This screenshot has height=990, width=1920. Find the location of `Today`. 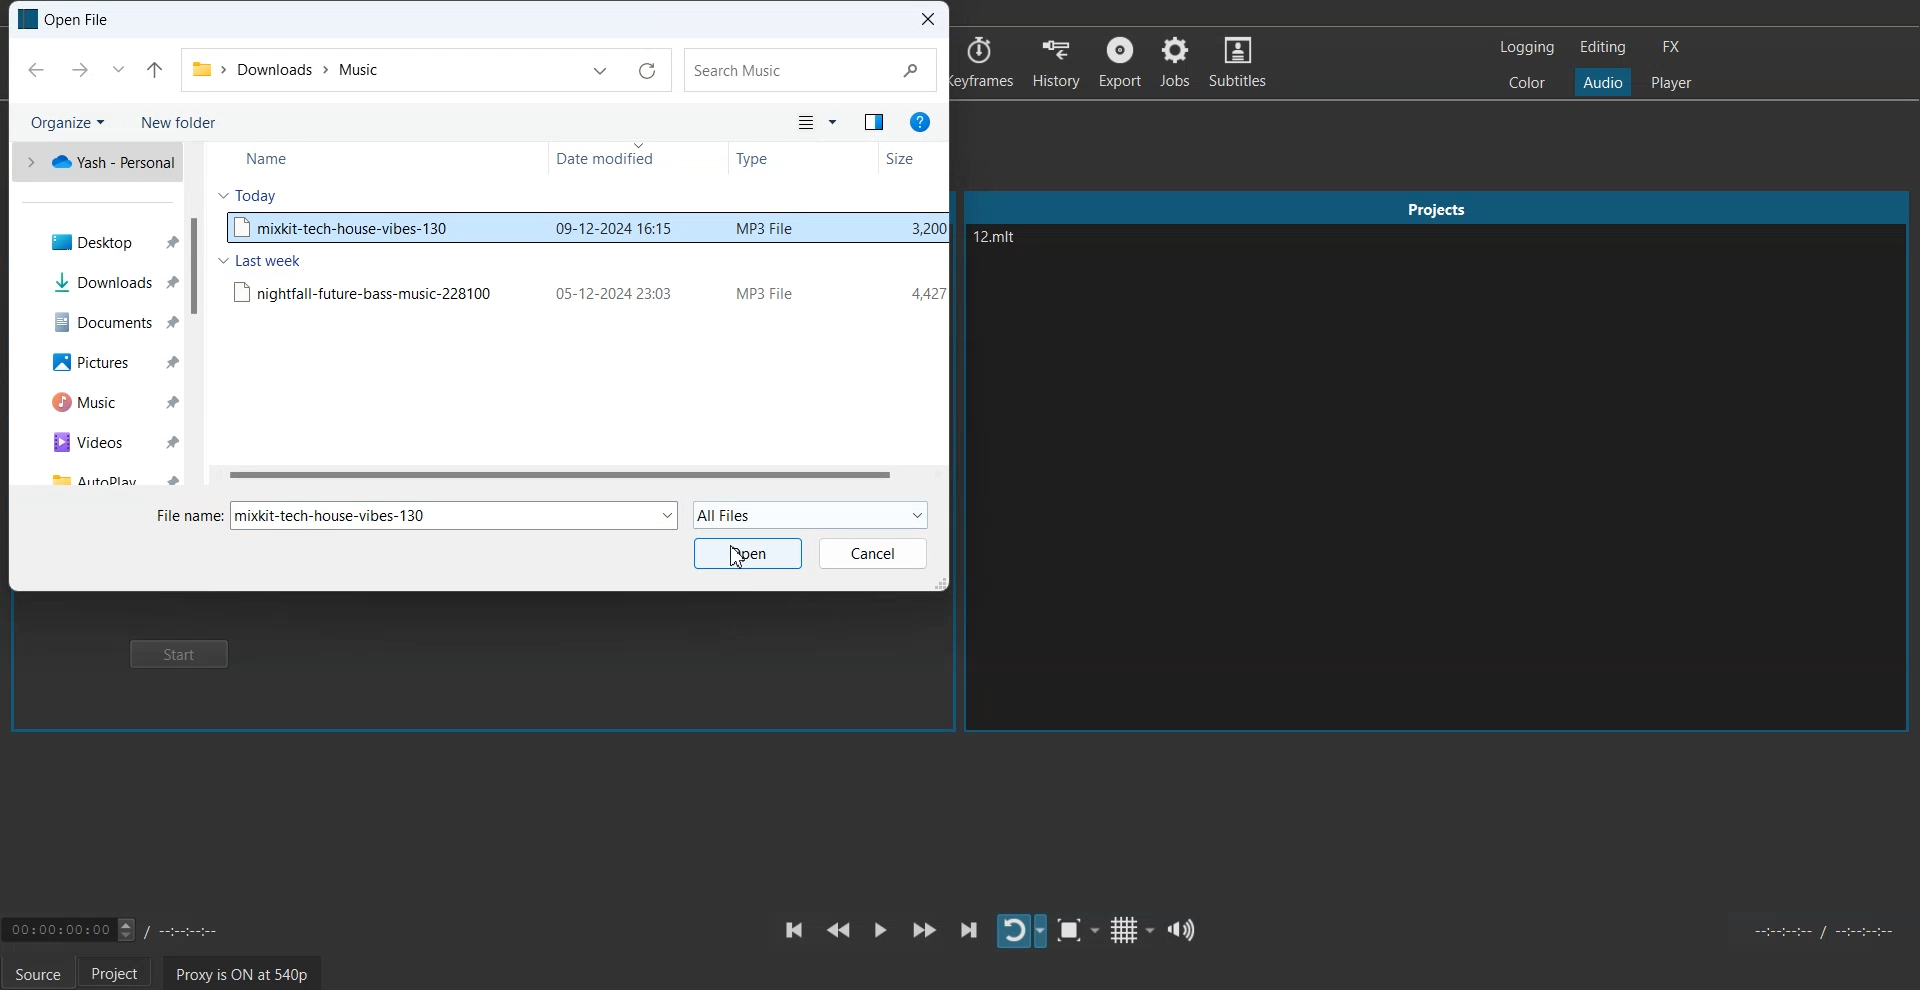

Today is located at coordinates (249, 195).